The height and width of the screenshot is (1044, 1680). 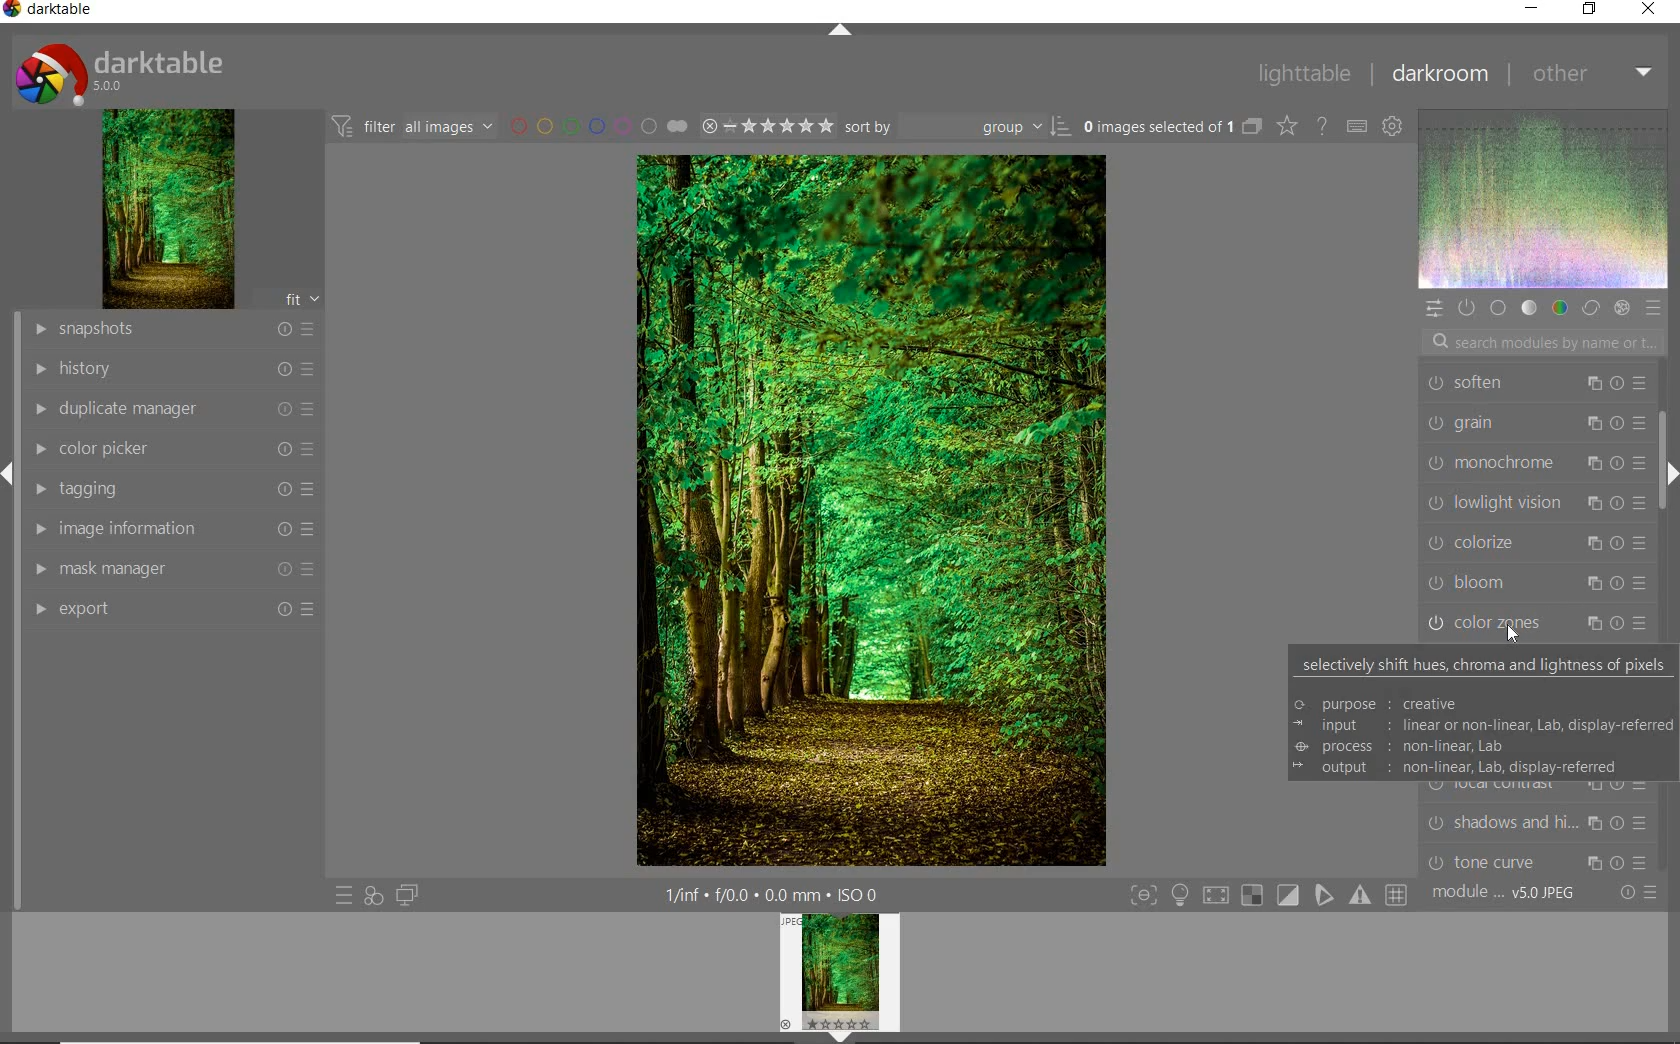 What do you see at coordinates (1394, 125) in the screenshot?
I see `SHOW GLOBAL PREFERENCE` at bounding box center [1394, 125].